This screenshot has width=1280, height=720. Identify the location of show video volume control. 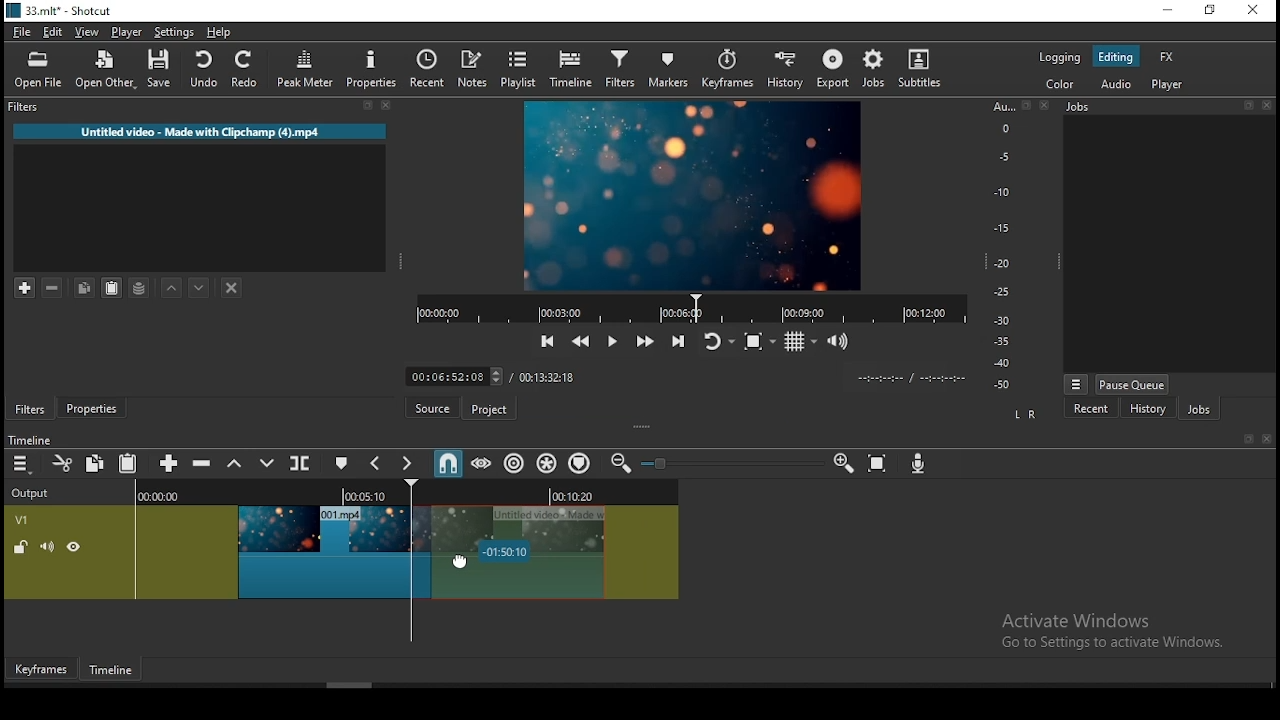
(837, 337).